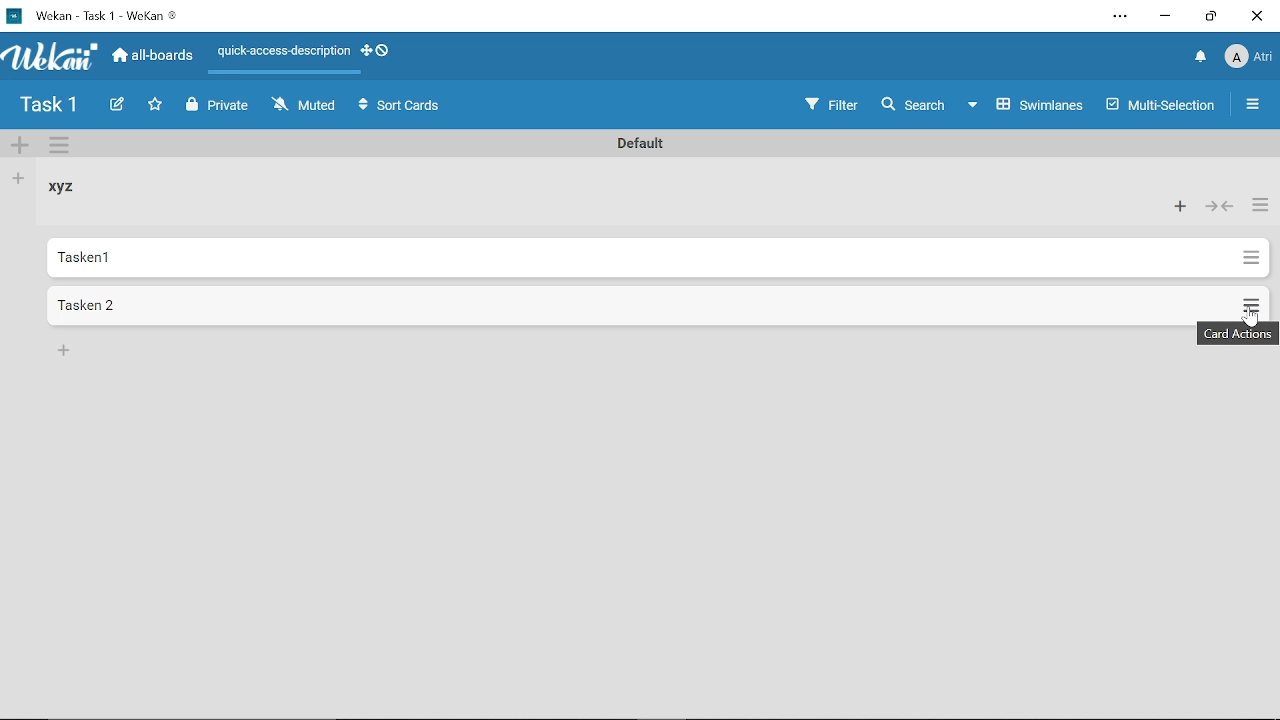 Image resolution: width=1280 pixels, height=720 pixels. What do you see at coordinates (68, 188) in the screenshot?
I see `List titled "xyz"` at bounding box center [68, 188].